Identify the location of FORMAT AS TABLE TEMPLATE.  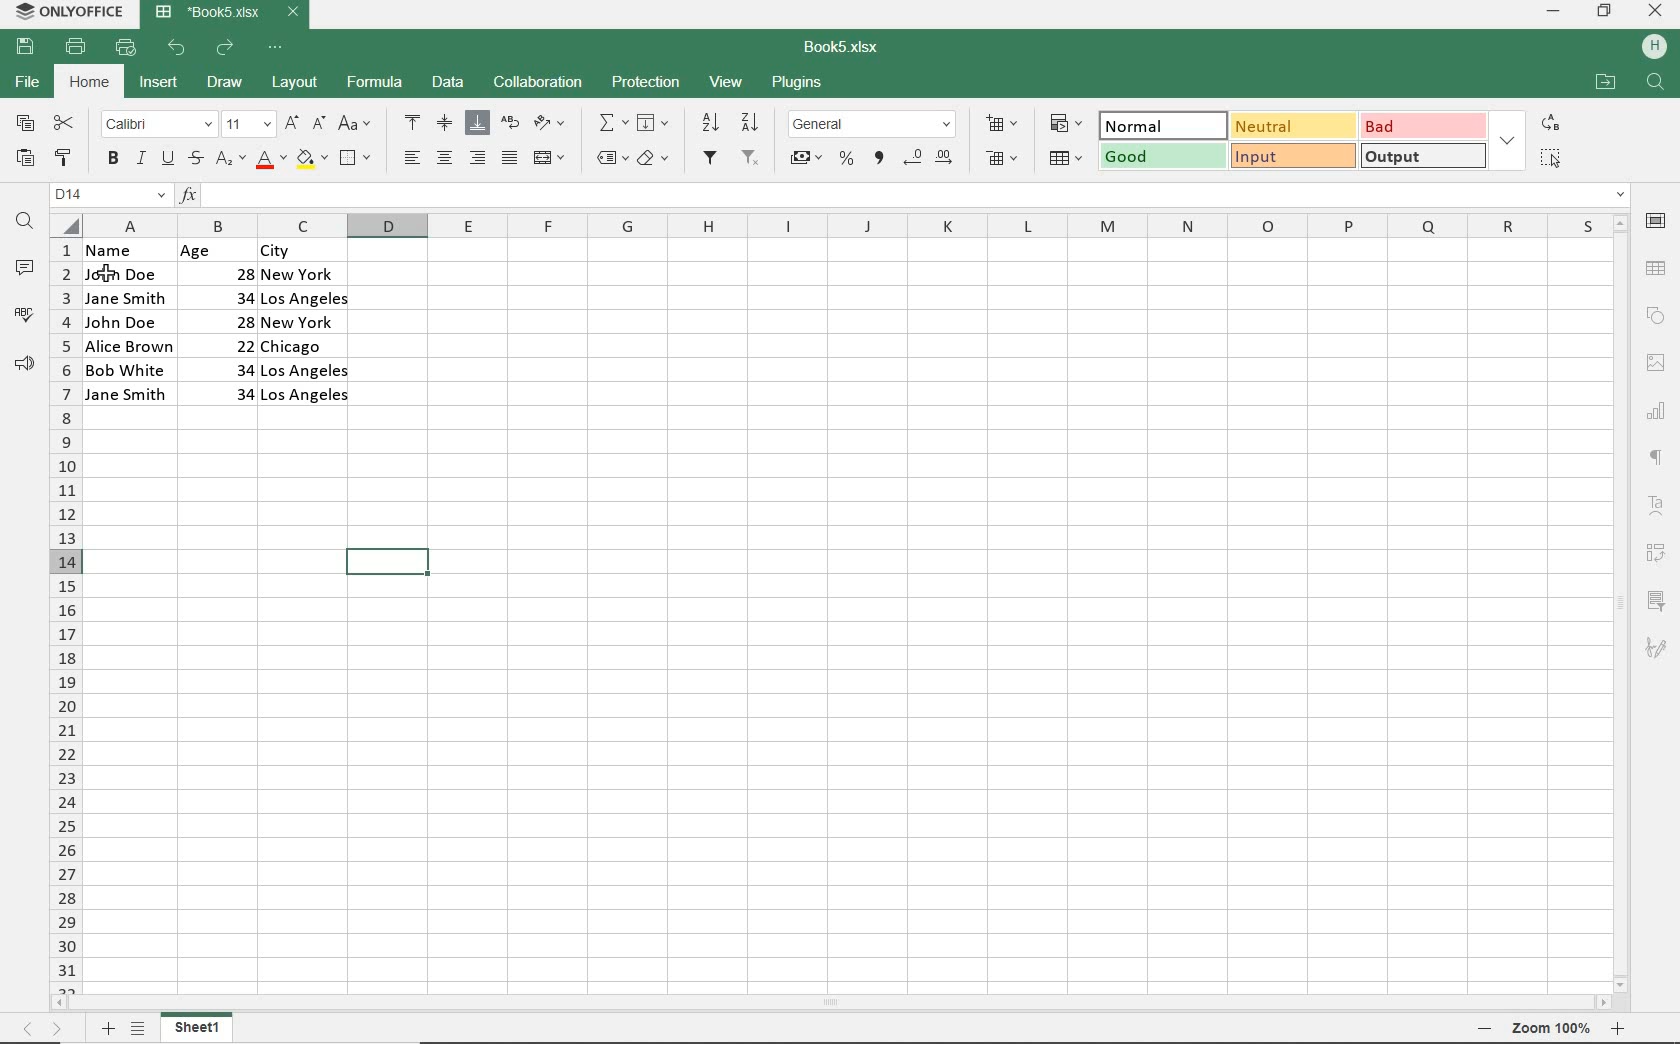
(1067, 157).